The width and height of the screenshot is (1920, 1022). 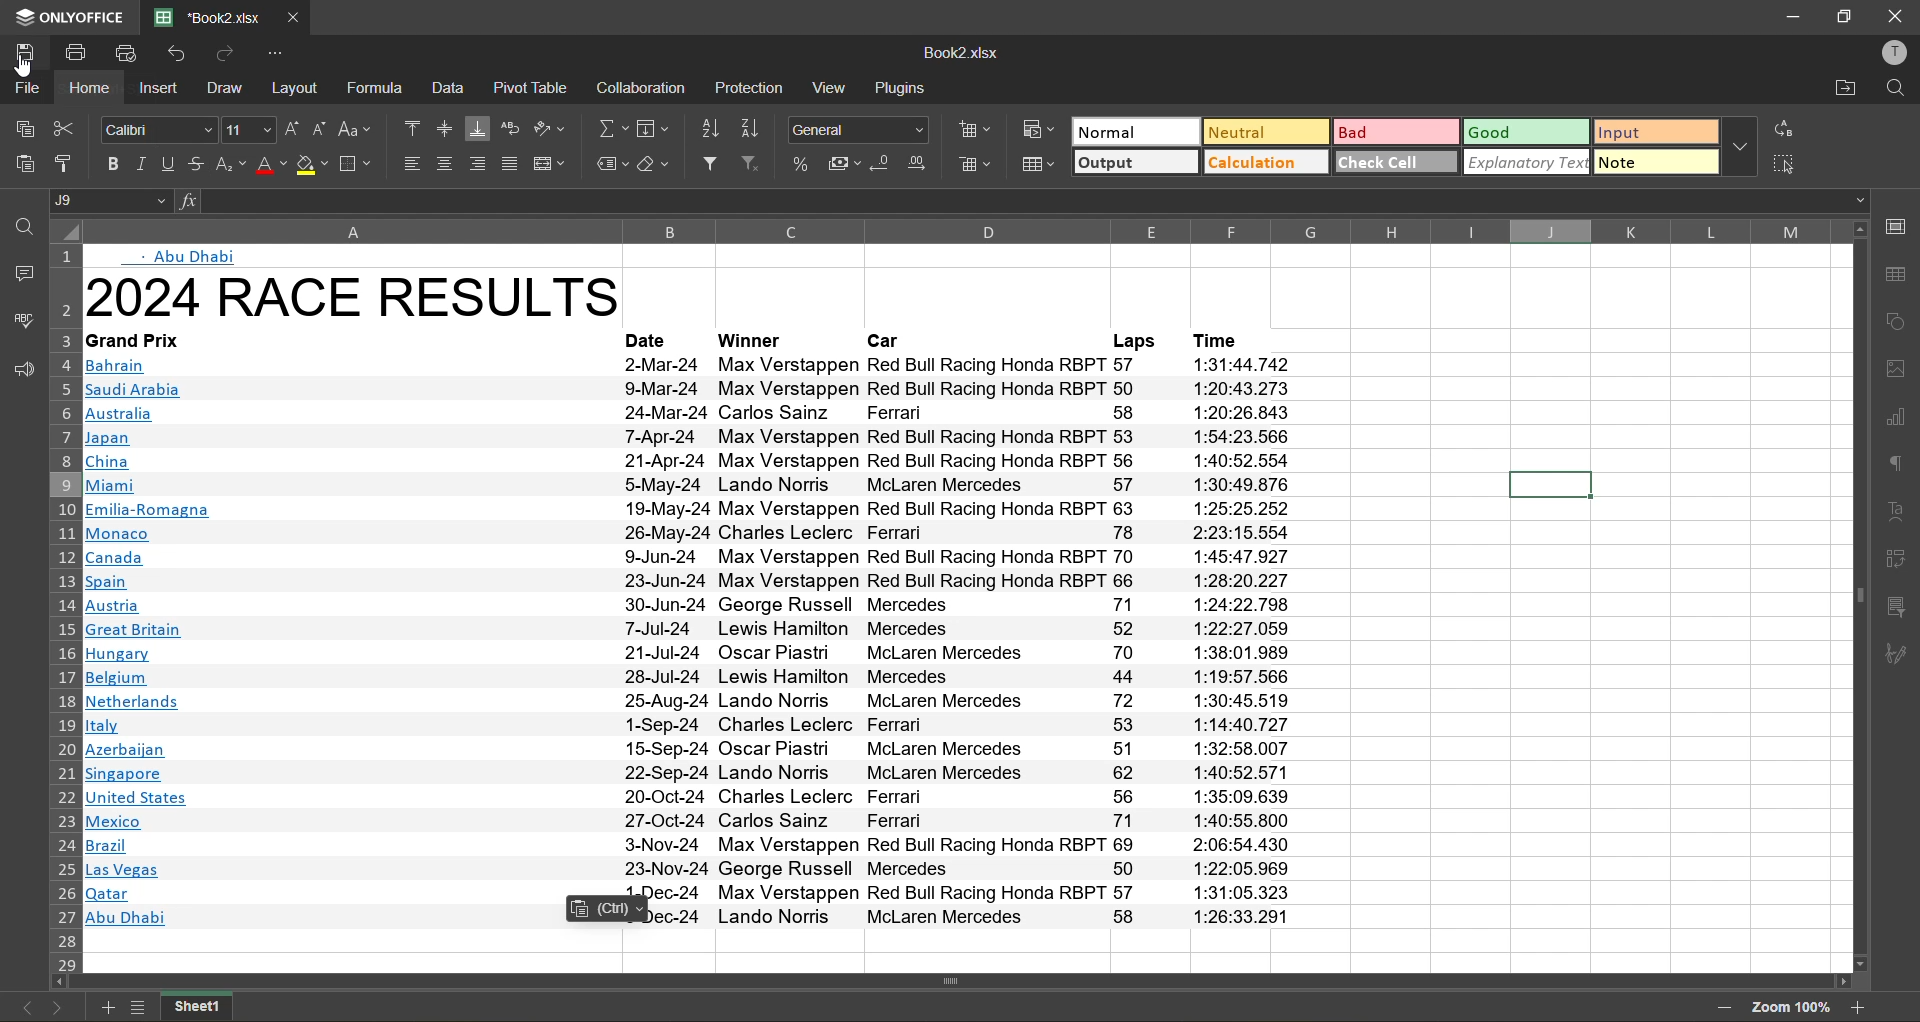 I want to click on insert cells, so click(x=977, y=130).